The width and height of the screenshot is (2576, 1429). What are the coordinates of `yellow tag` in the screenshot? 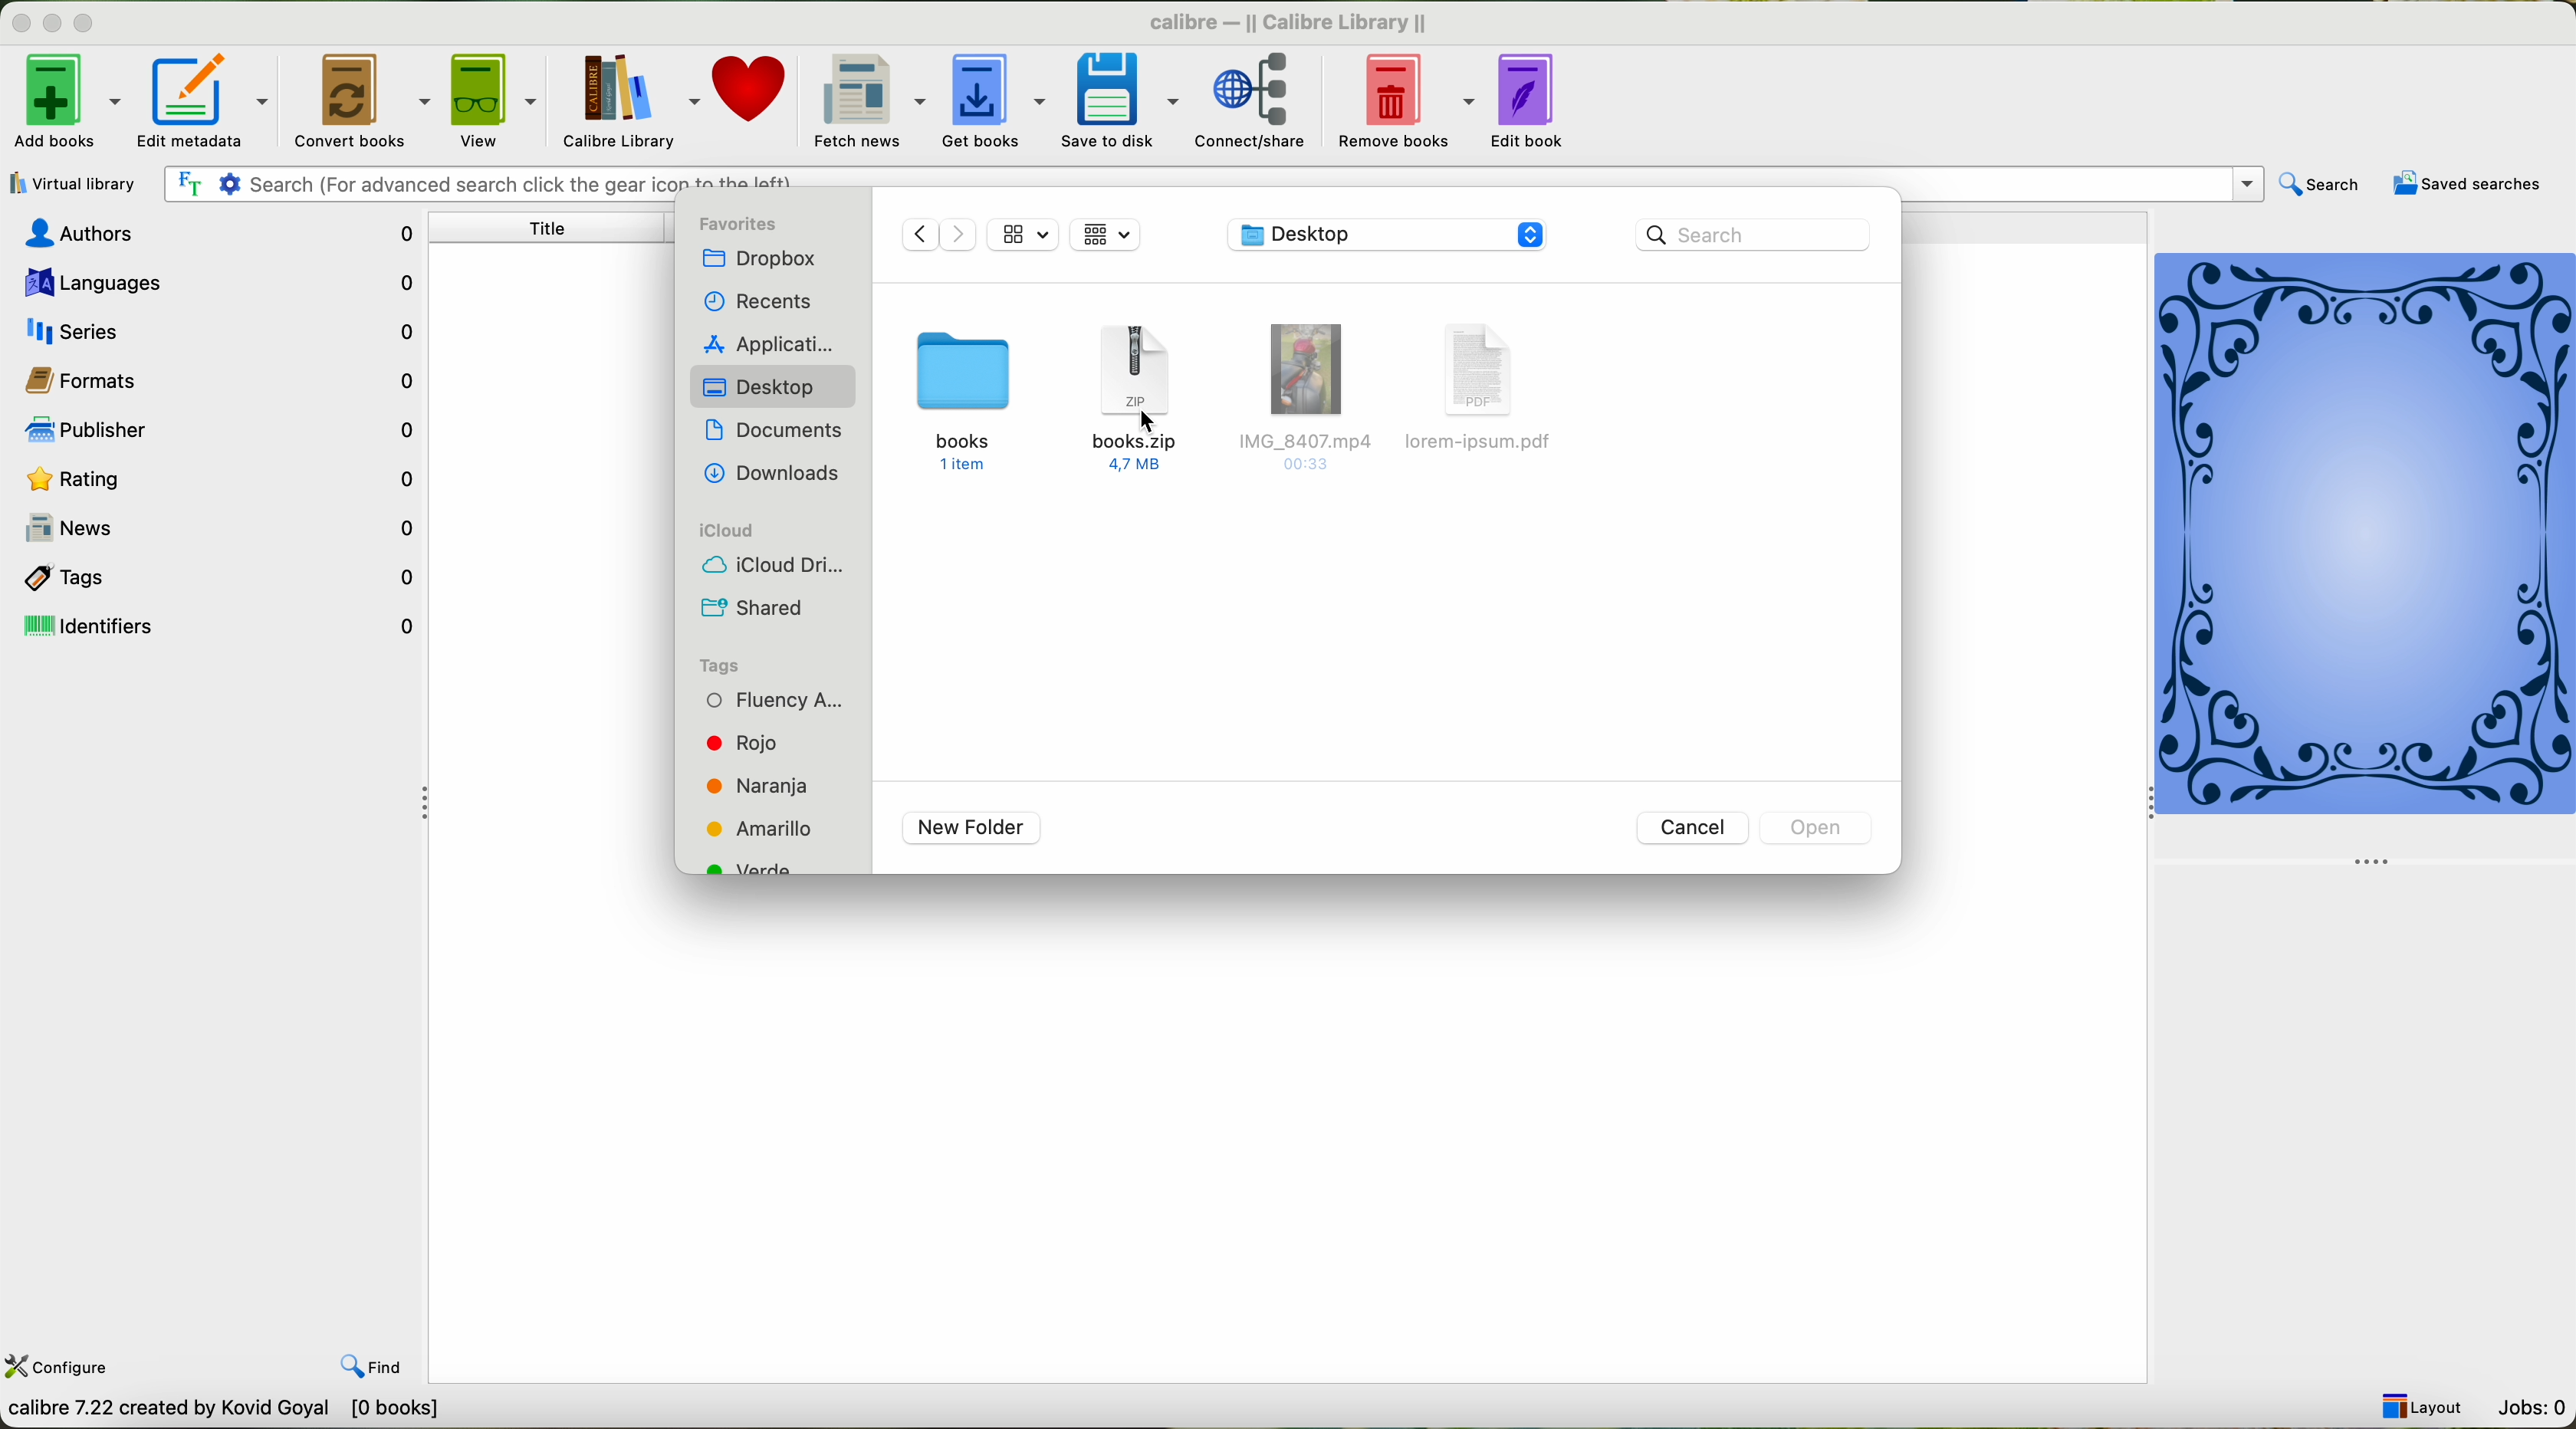 It's located at (763, 829).